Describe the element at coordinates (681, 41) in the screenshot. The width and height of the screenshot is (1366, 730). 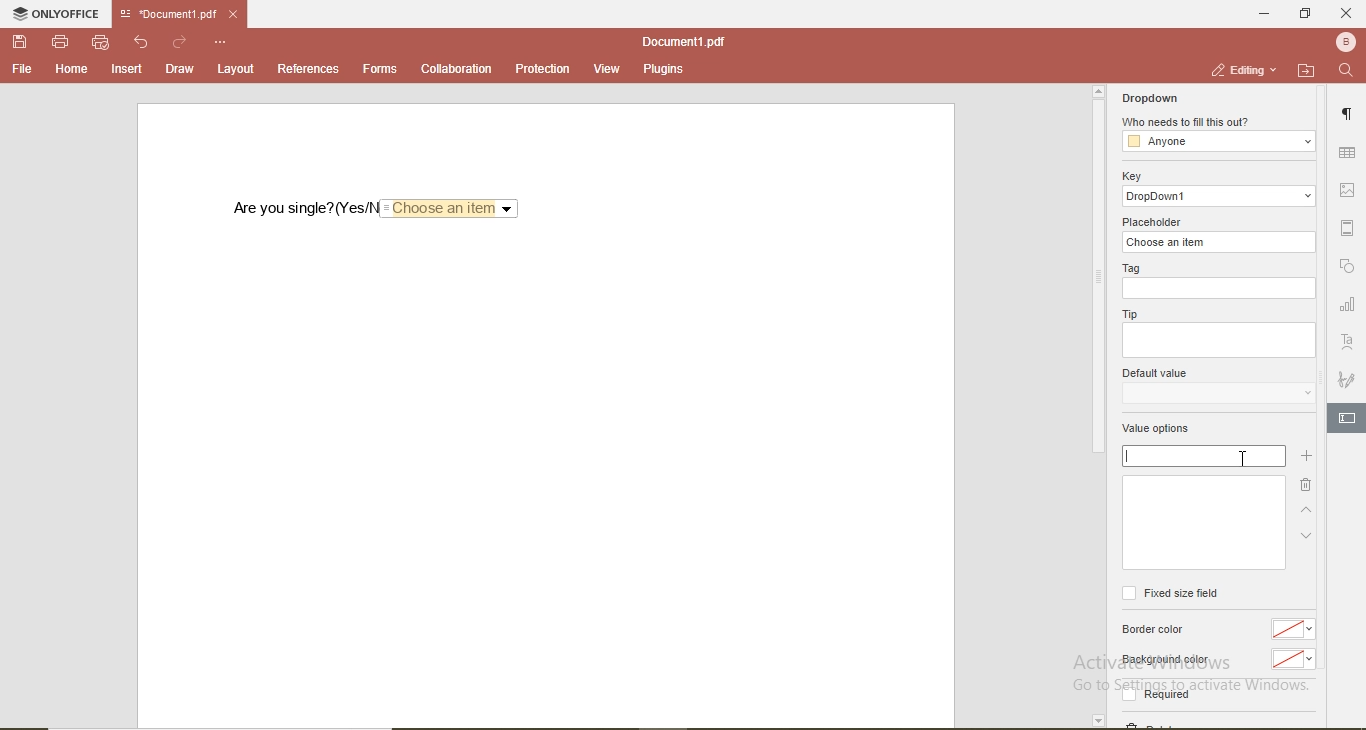
I see `document` at that location.